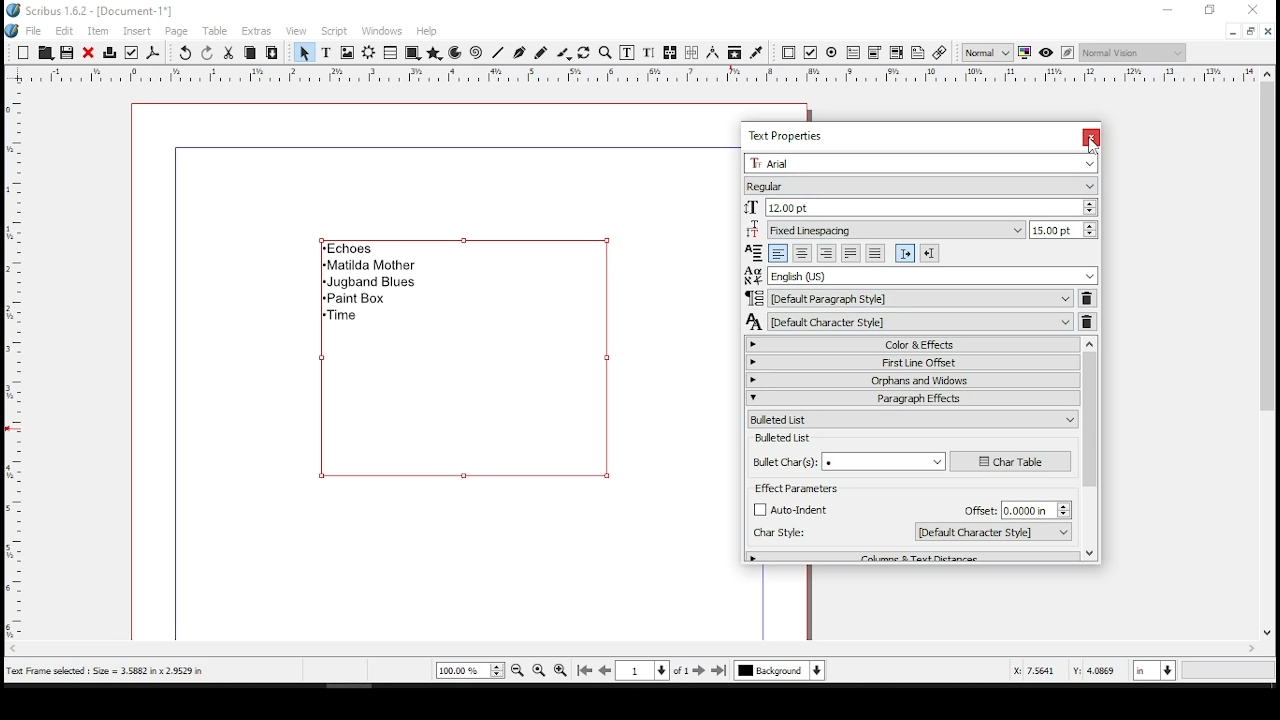  I want to click on paragraph effects, so click(922, 398).